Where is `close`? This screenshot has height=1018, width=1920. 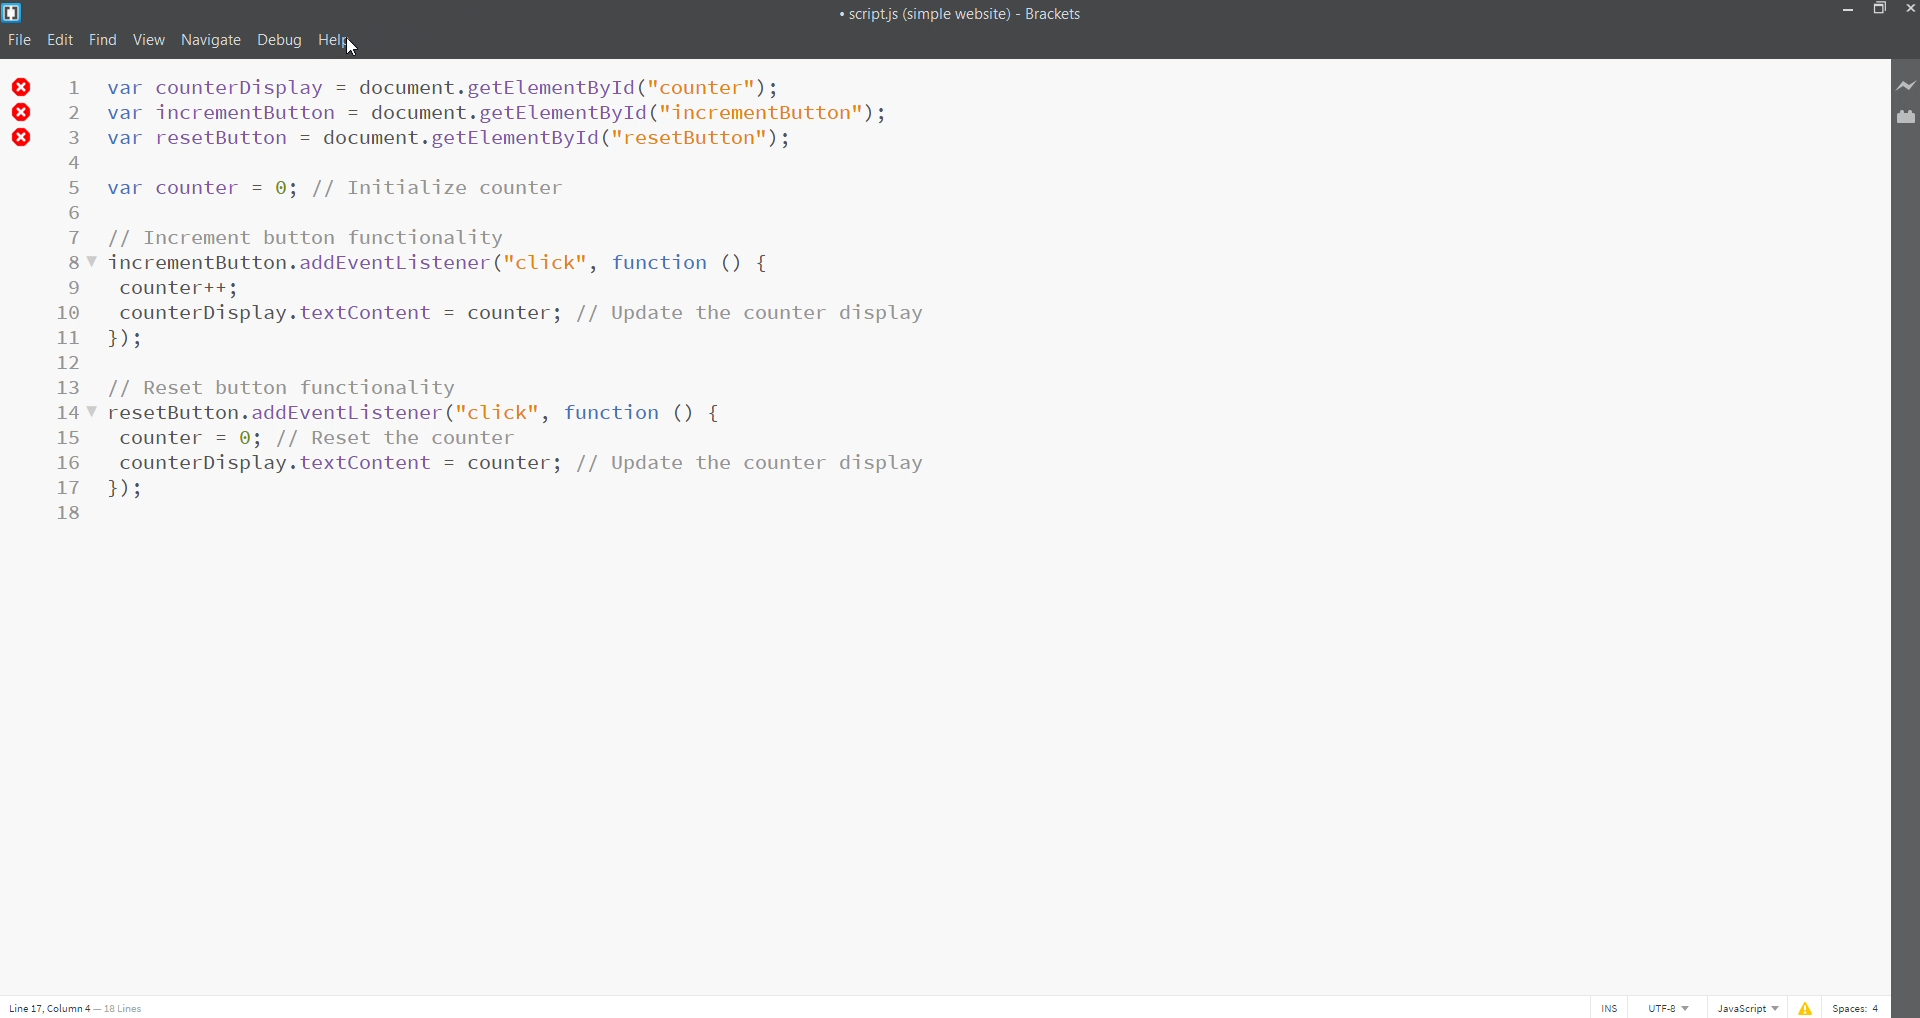 close is located at coordinates (1907, 10).